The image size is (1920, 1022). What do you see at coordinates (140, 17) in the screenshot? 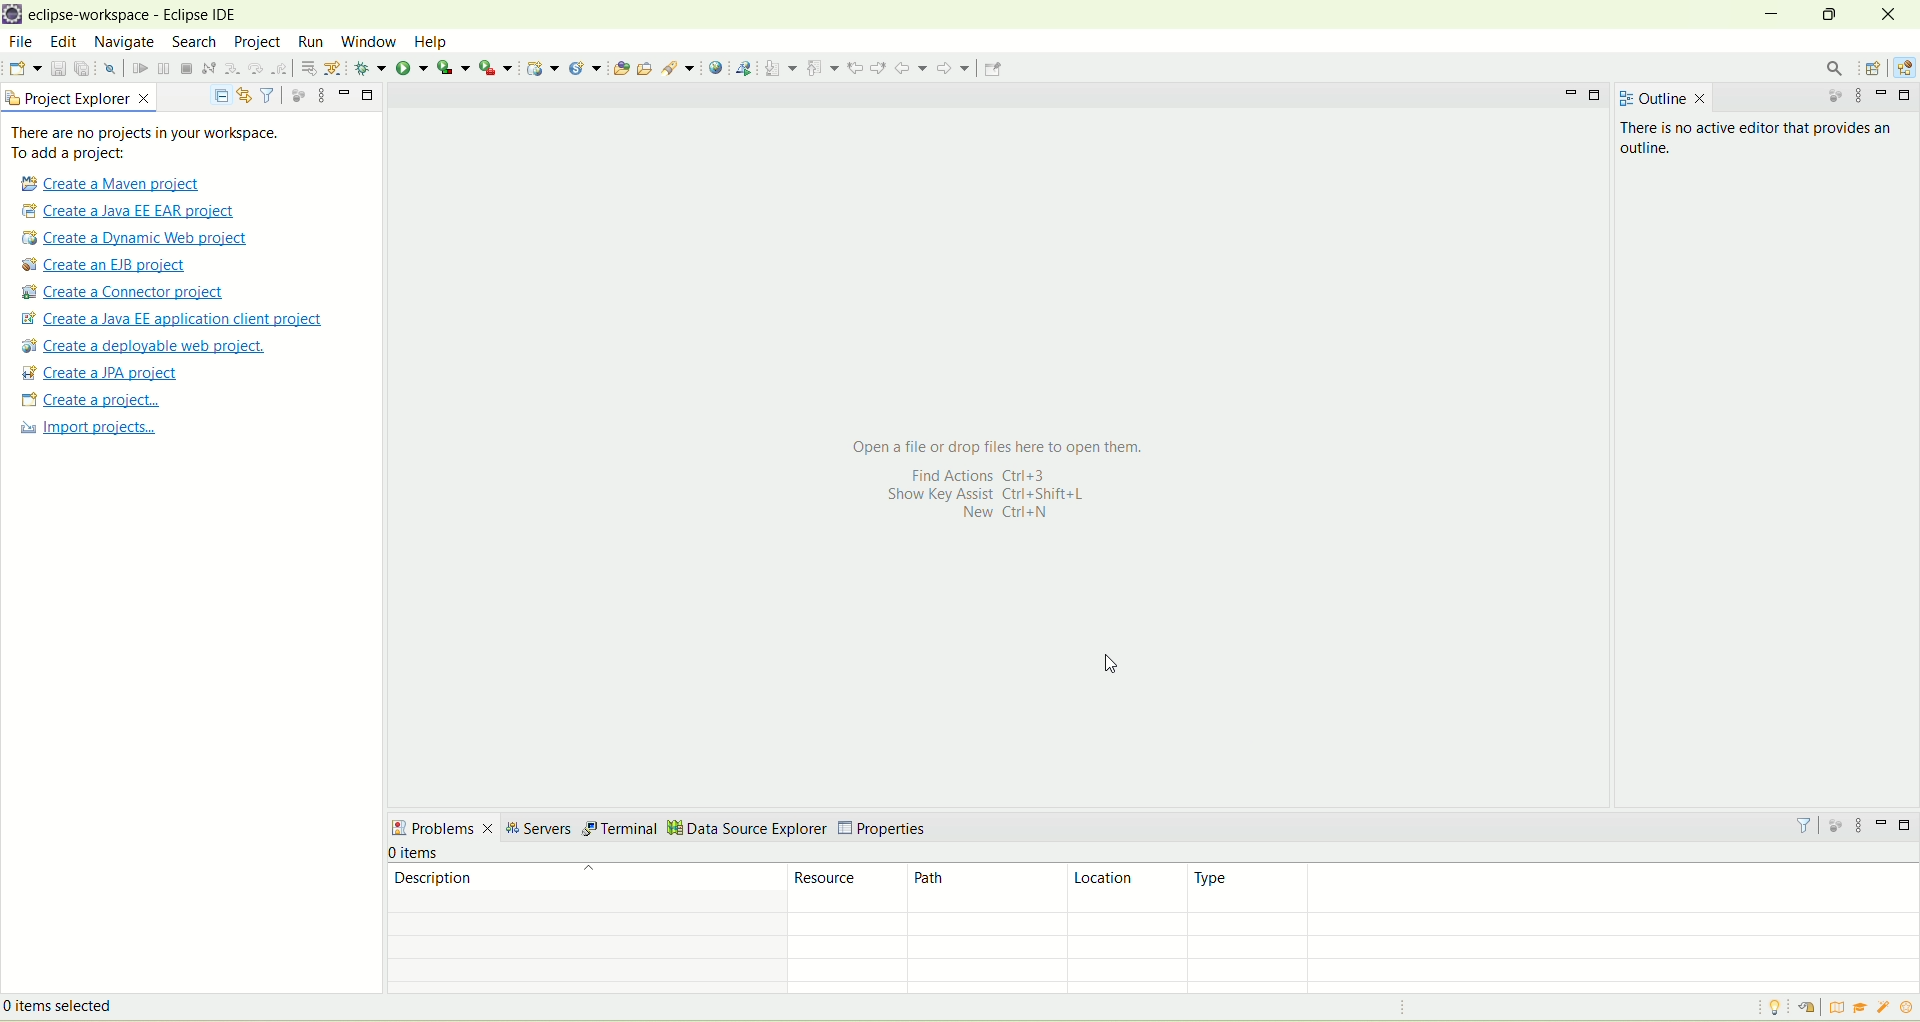
I see `eclipse workspace-Eclipse IDE` at bounding box center [140, 17].